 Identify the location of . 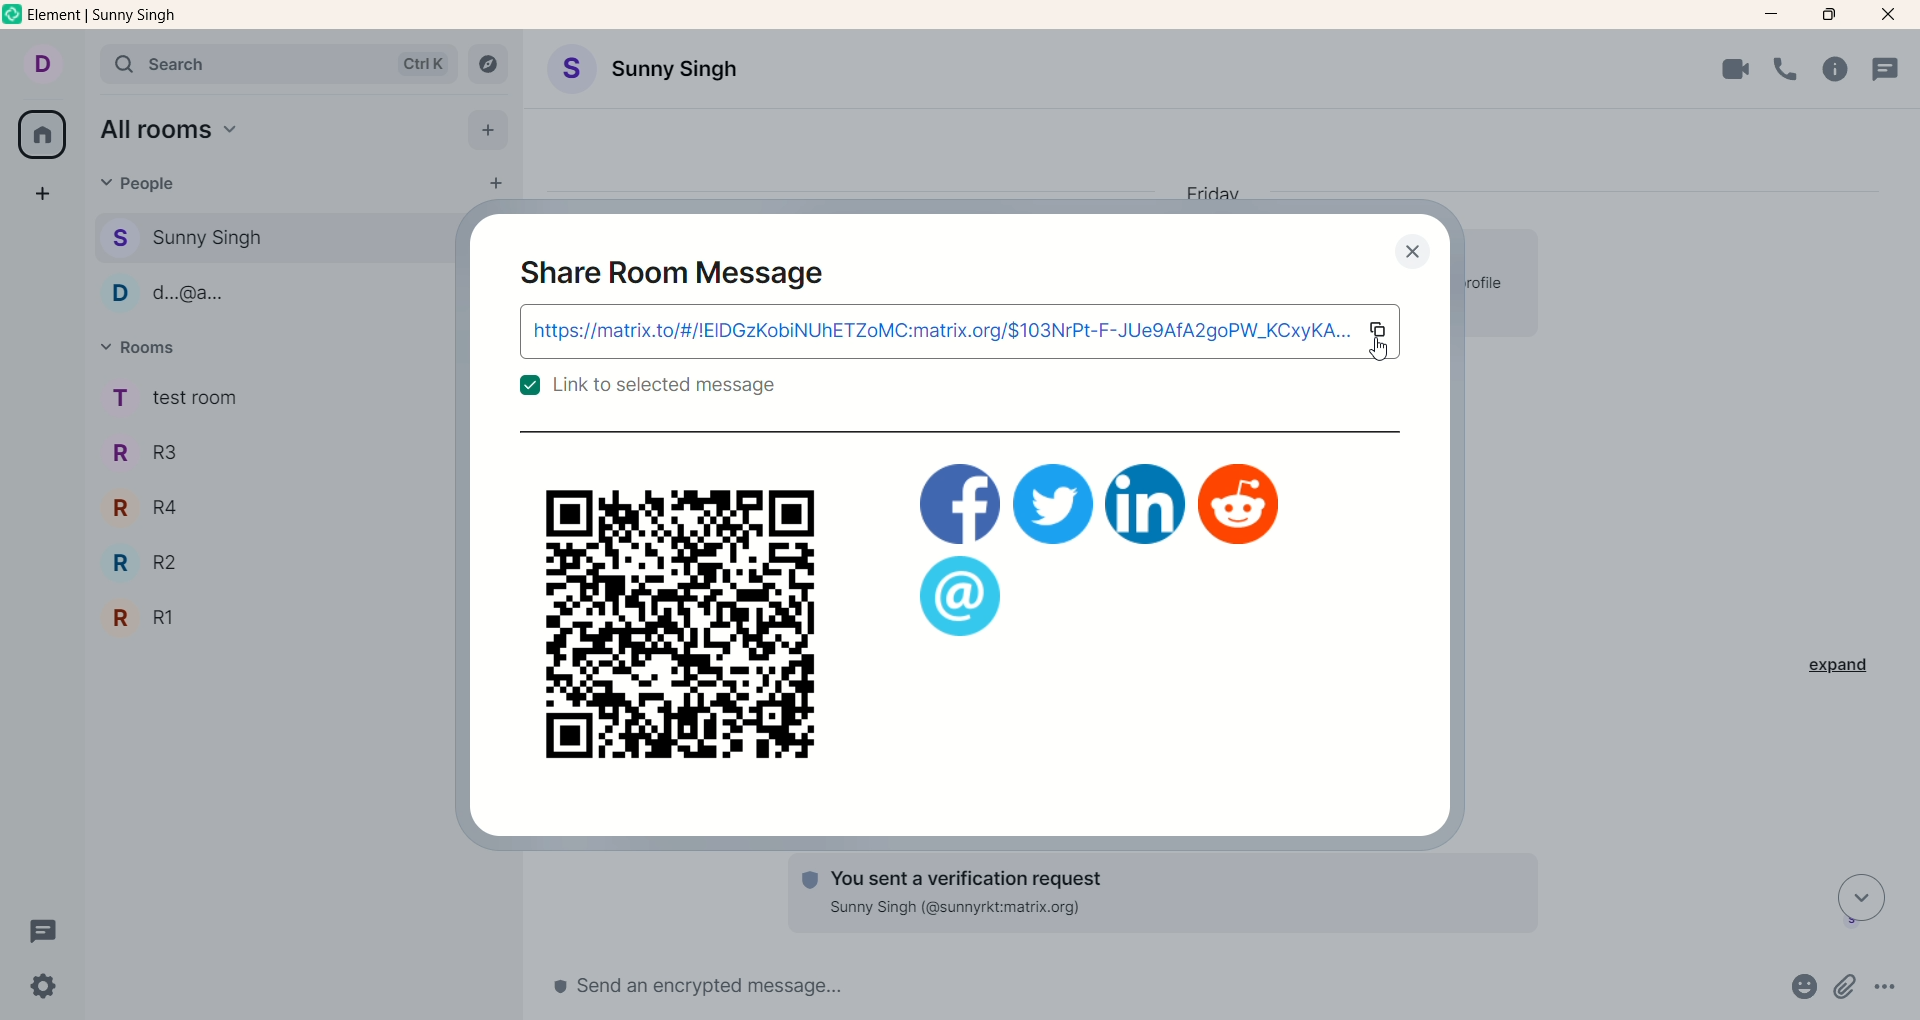
(960, 597).